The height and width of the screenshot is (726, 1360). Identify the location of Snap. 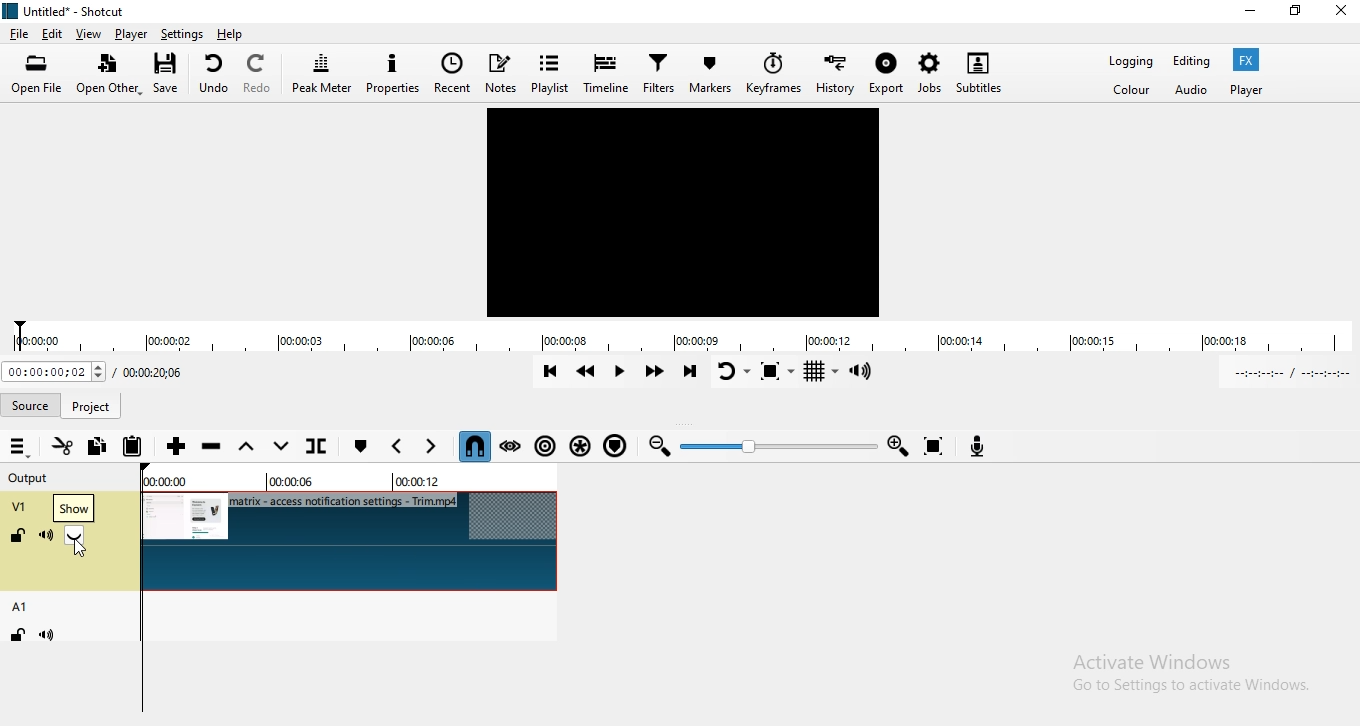
(473, 445).